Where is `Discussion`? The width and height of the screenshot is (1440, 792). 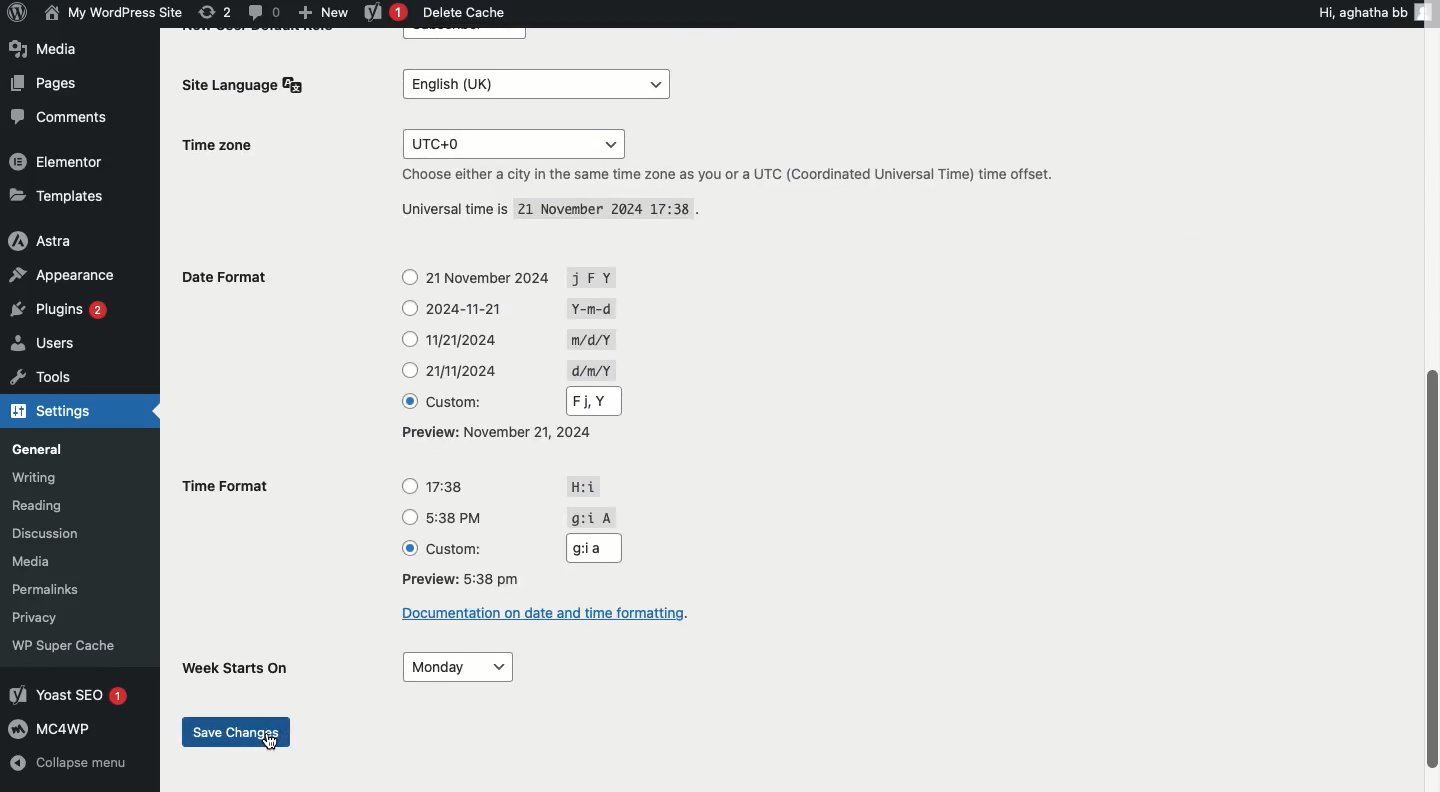 Discussion is located at coordinates (63, 532).